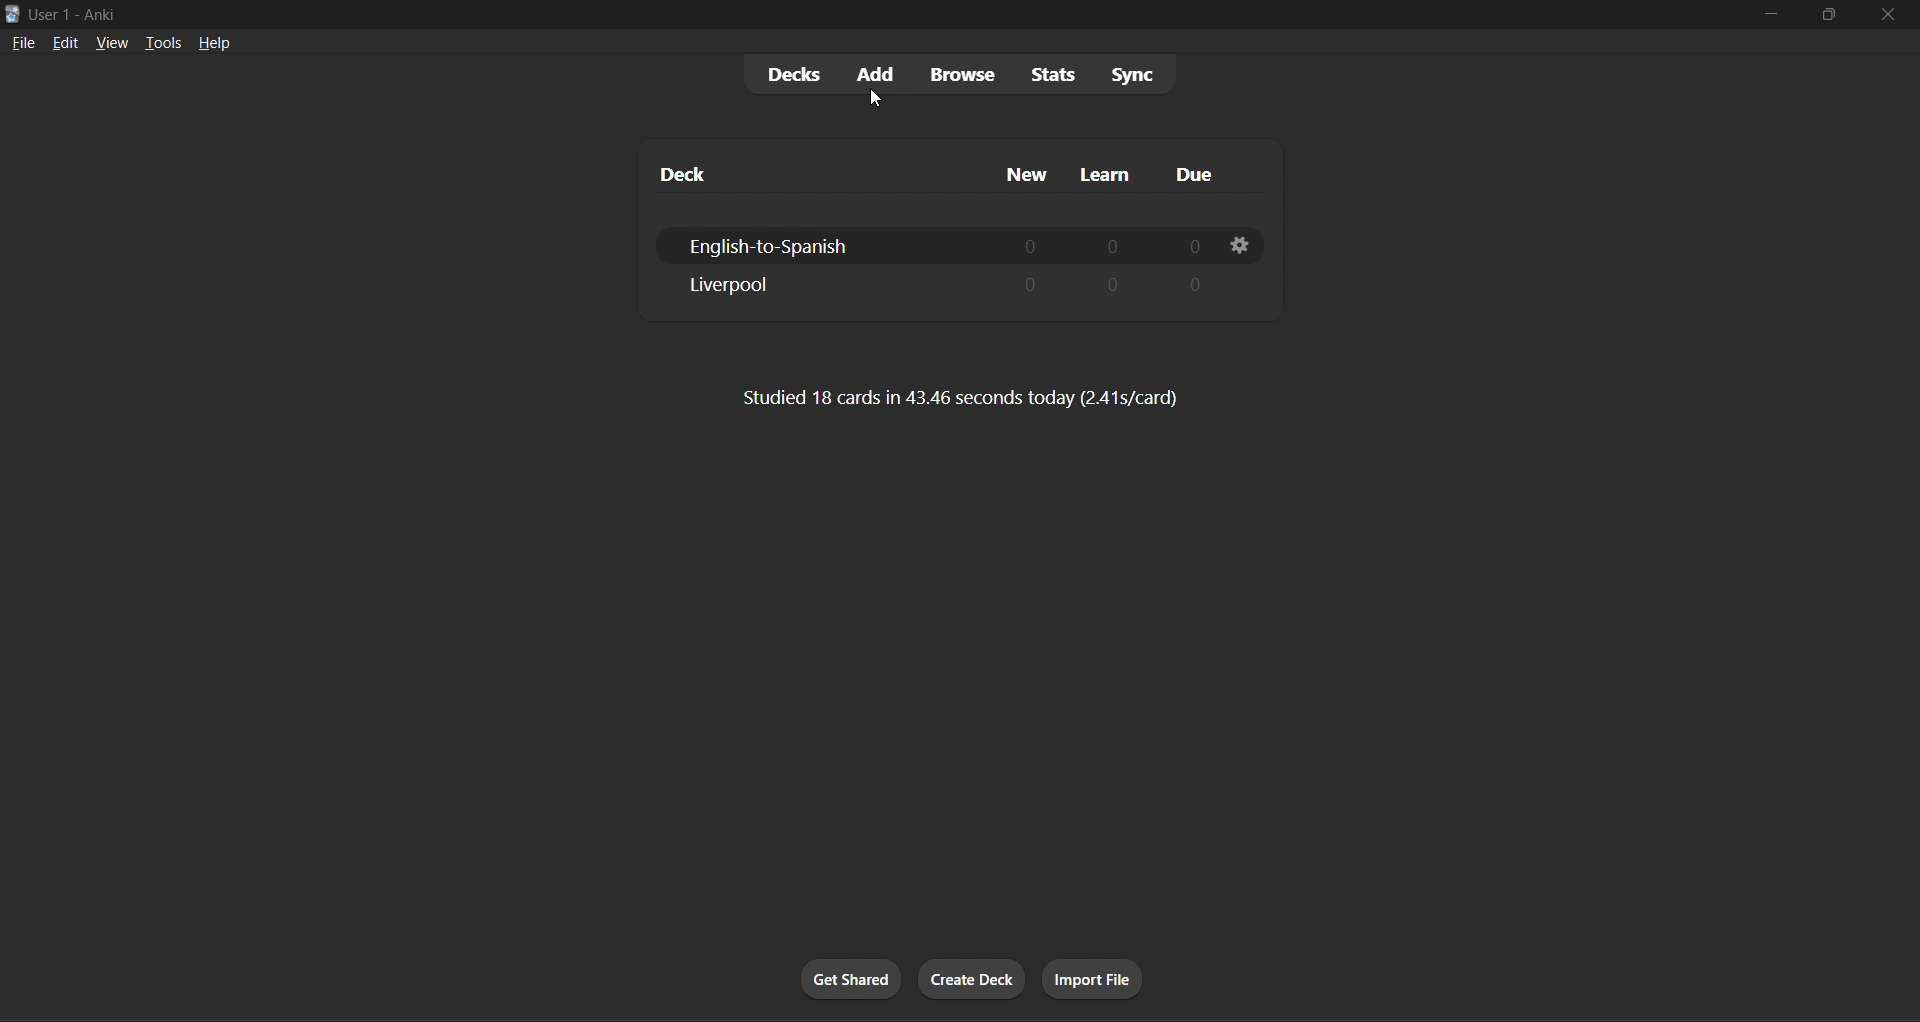 The image size is (1920, 1022). Describe the element at coordinates (60, 39) in the screenshot. I see `edit` at that location.